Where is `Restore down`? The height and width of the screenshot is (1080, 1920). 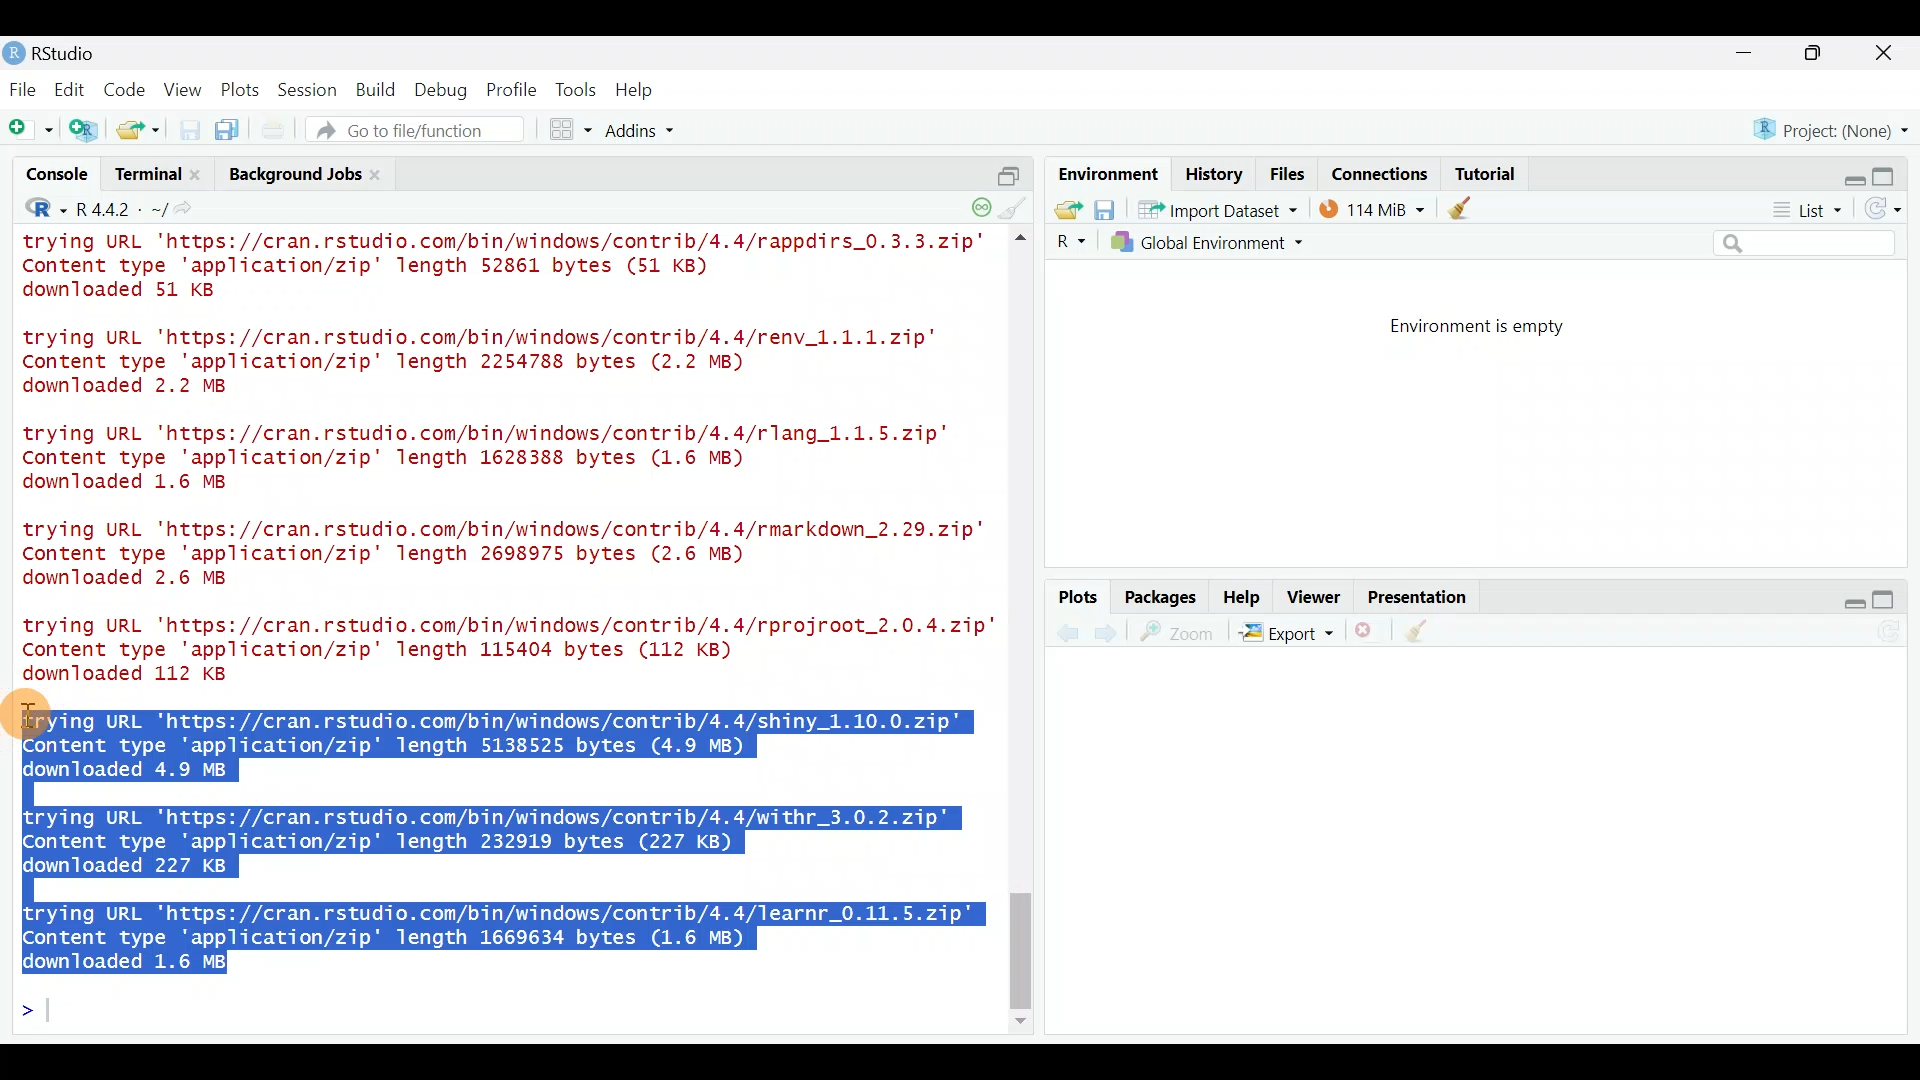
Restore down is located at coordinates (1844, 600).